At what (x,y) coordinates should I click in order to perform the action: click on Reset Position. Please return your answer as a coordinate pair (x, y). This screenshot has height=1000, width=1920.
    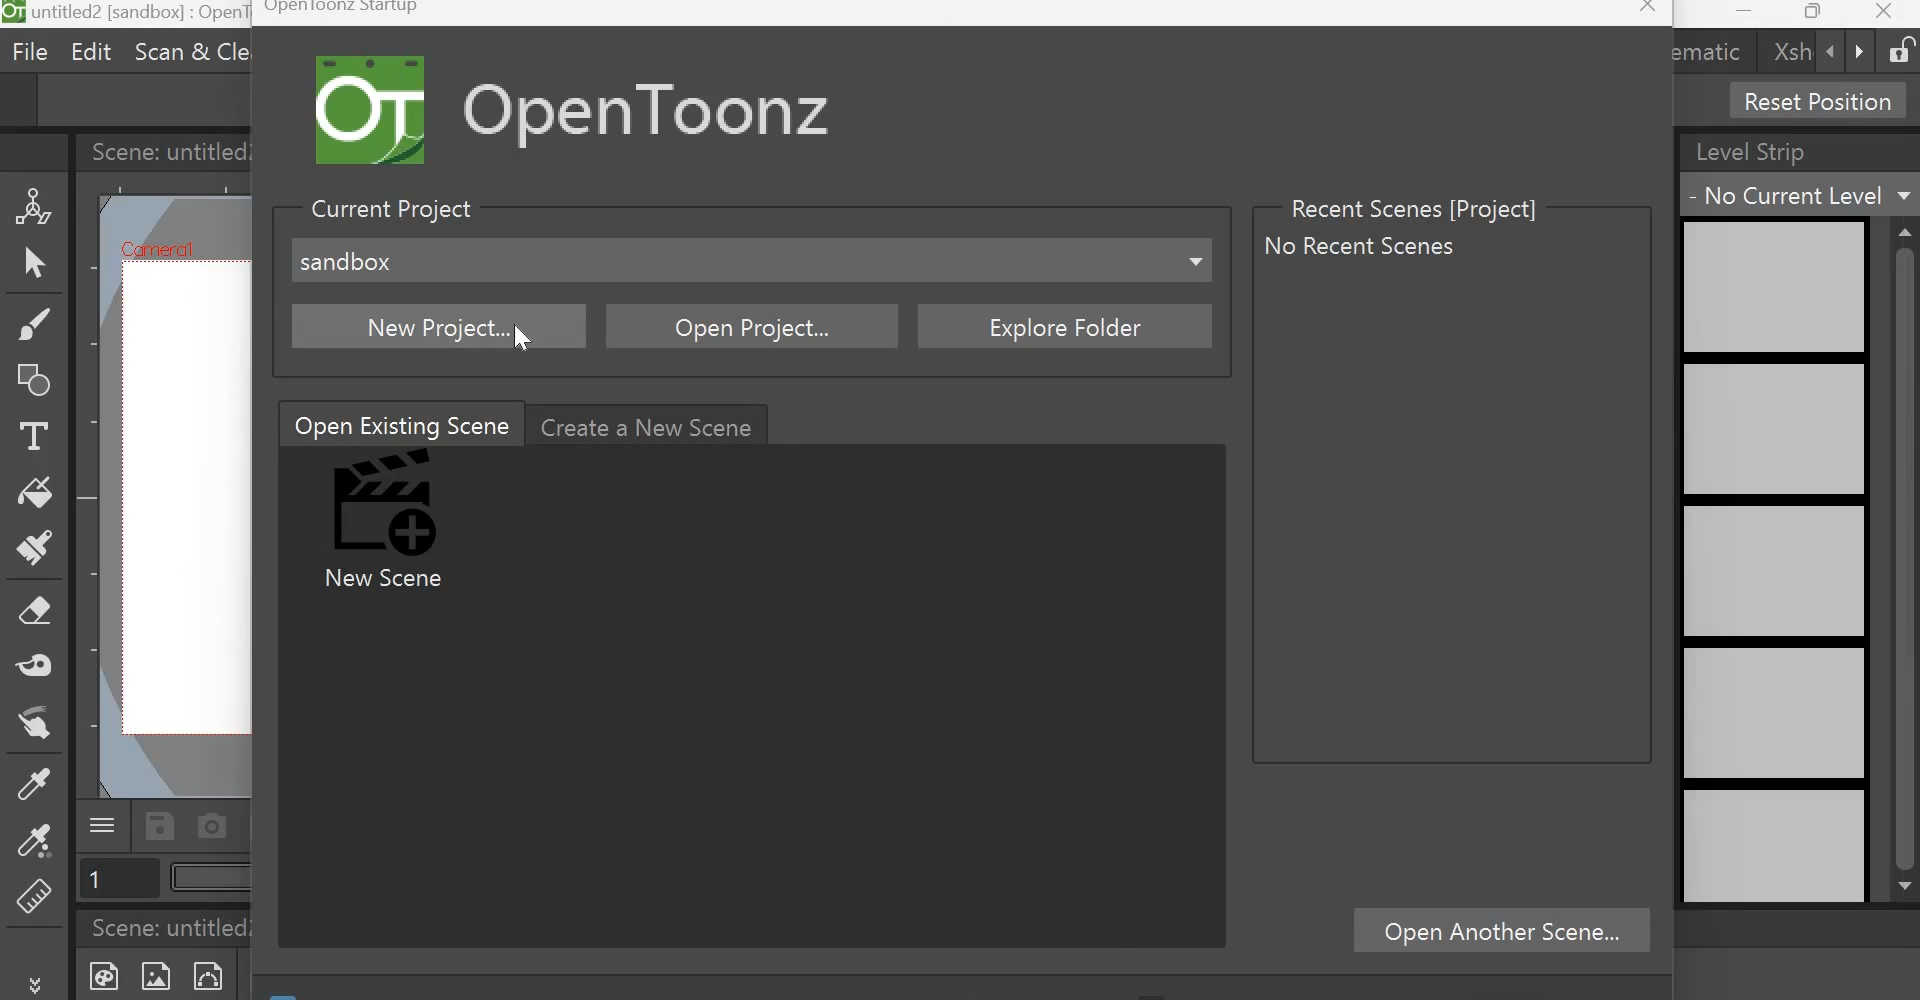
    Looking at the image, I should click on (1825, 101).